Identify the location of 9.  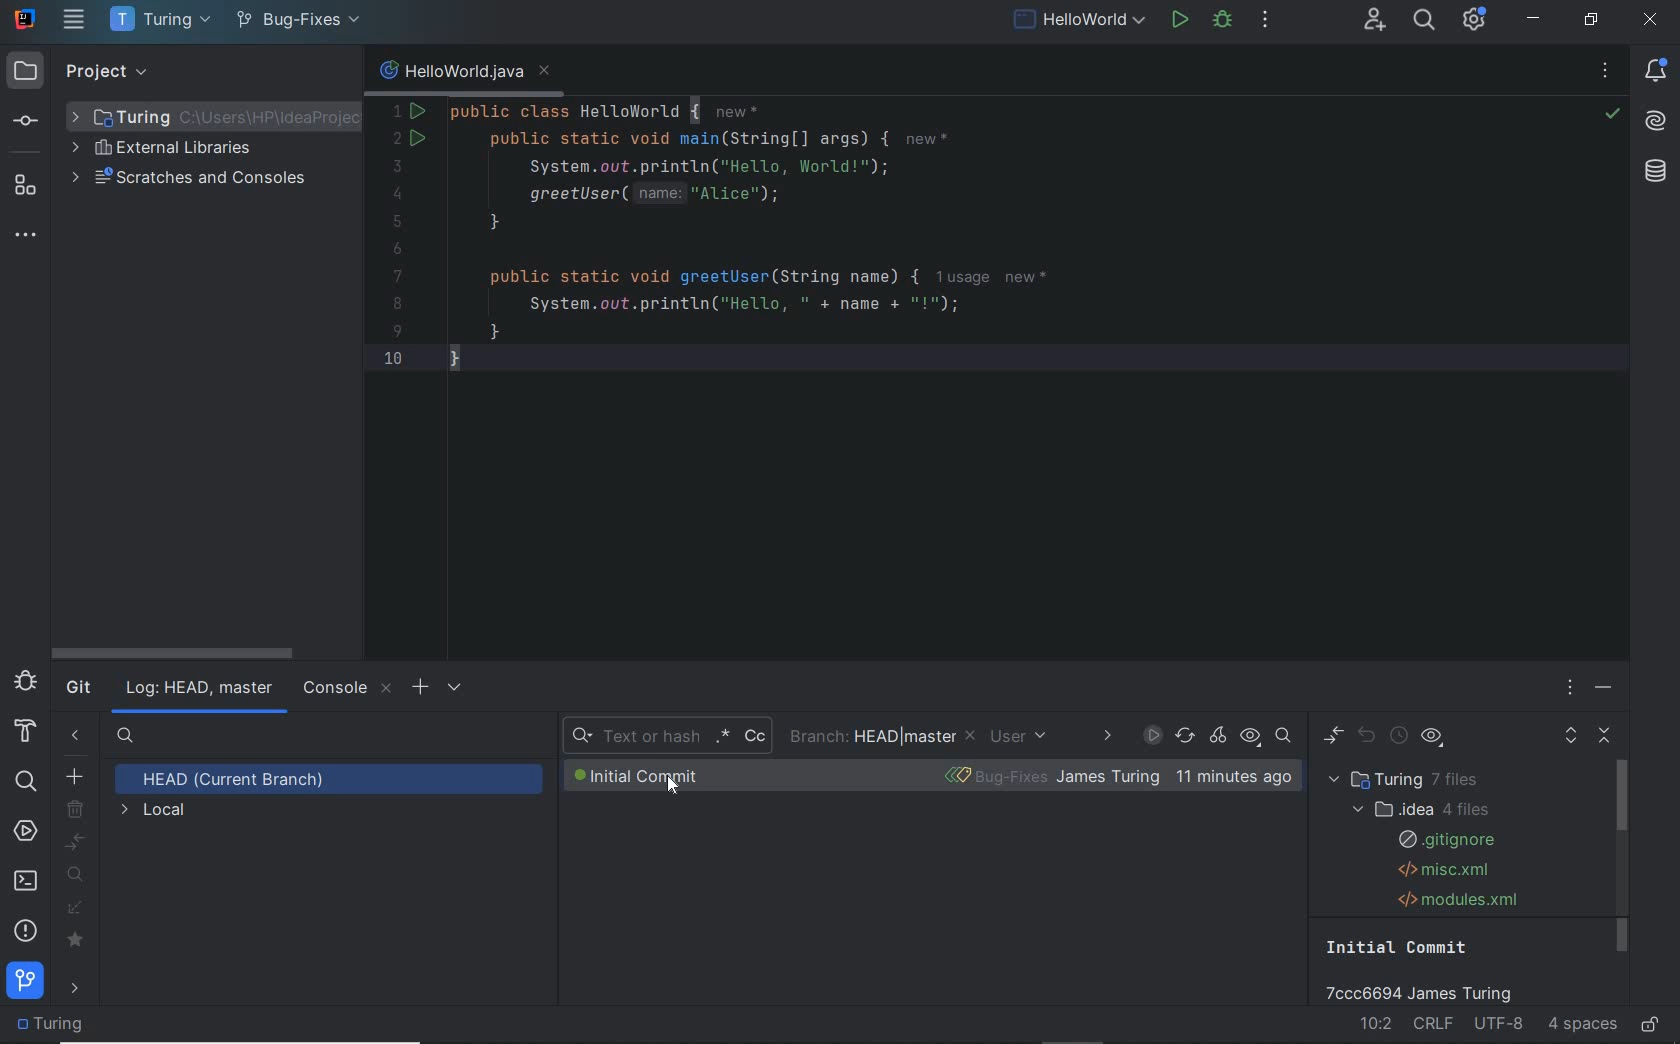
(397, 331).